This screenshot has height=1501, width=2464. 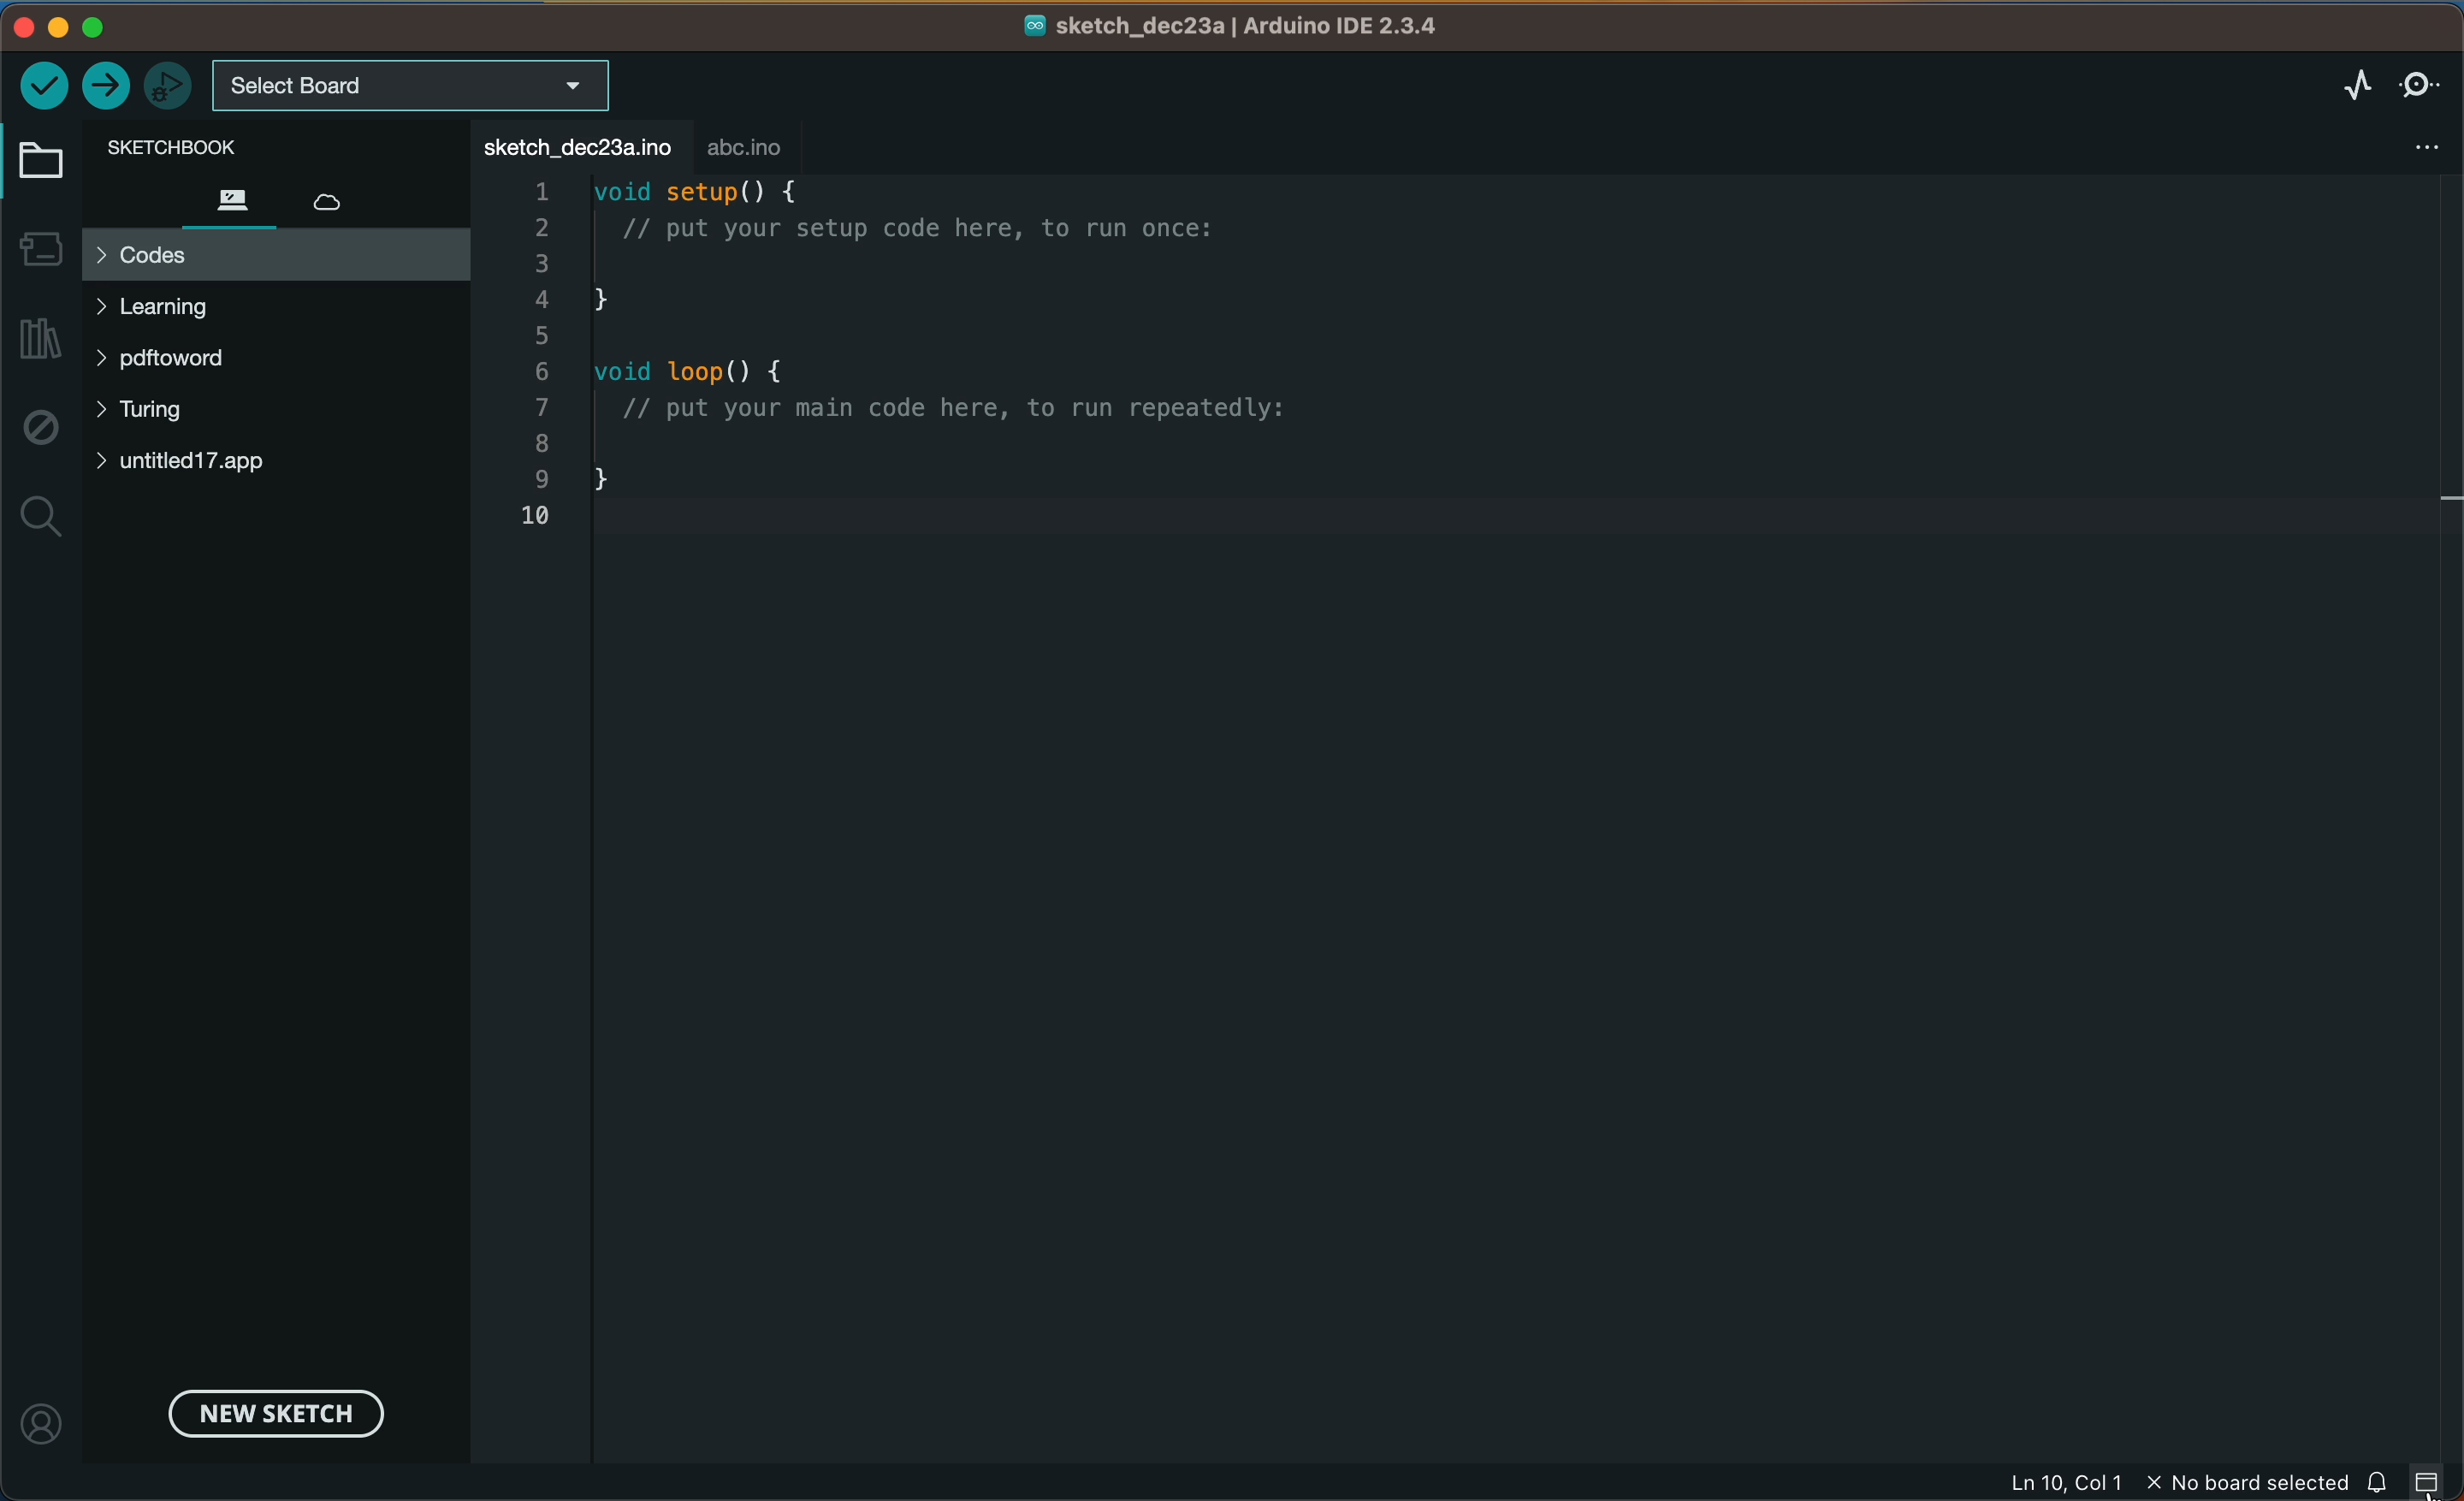 What do you see at coordinates (42, 86) in the screenshot?
I see `verify` at bounding box center [42, 86].